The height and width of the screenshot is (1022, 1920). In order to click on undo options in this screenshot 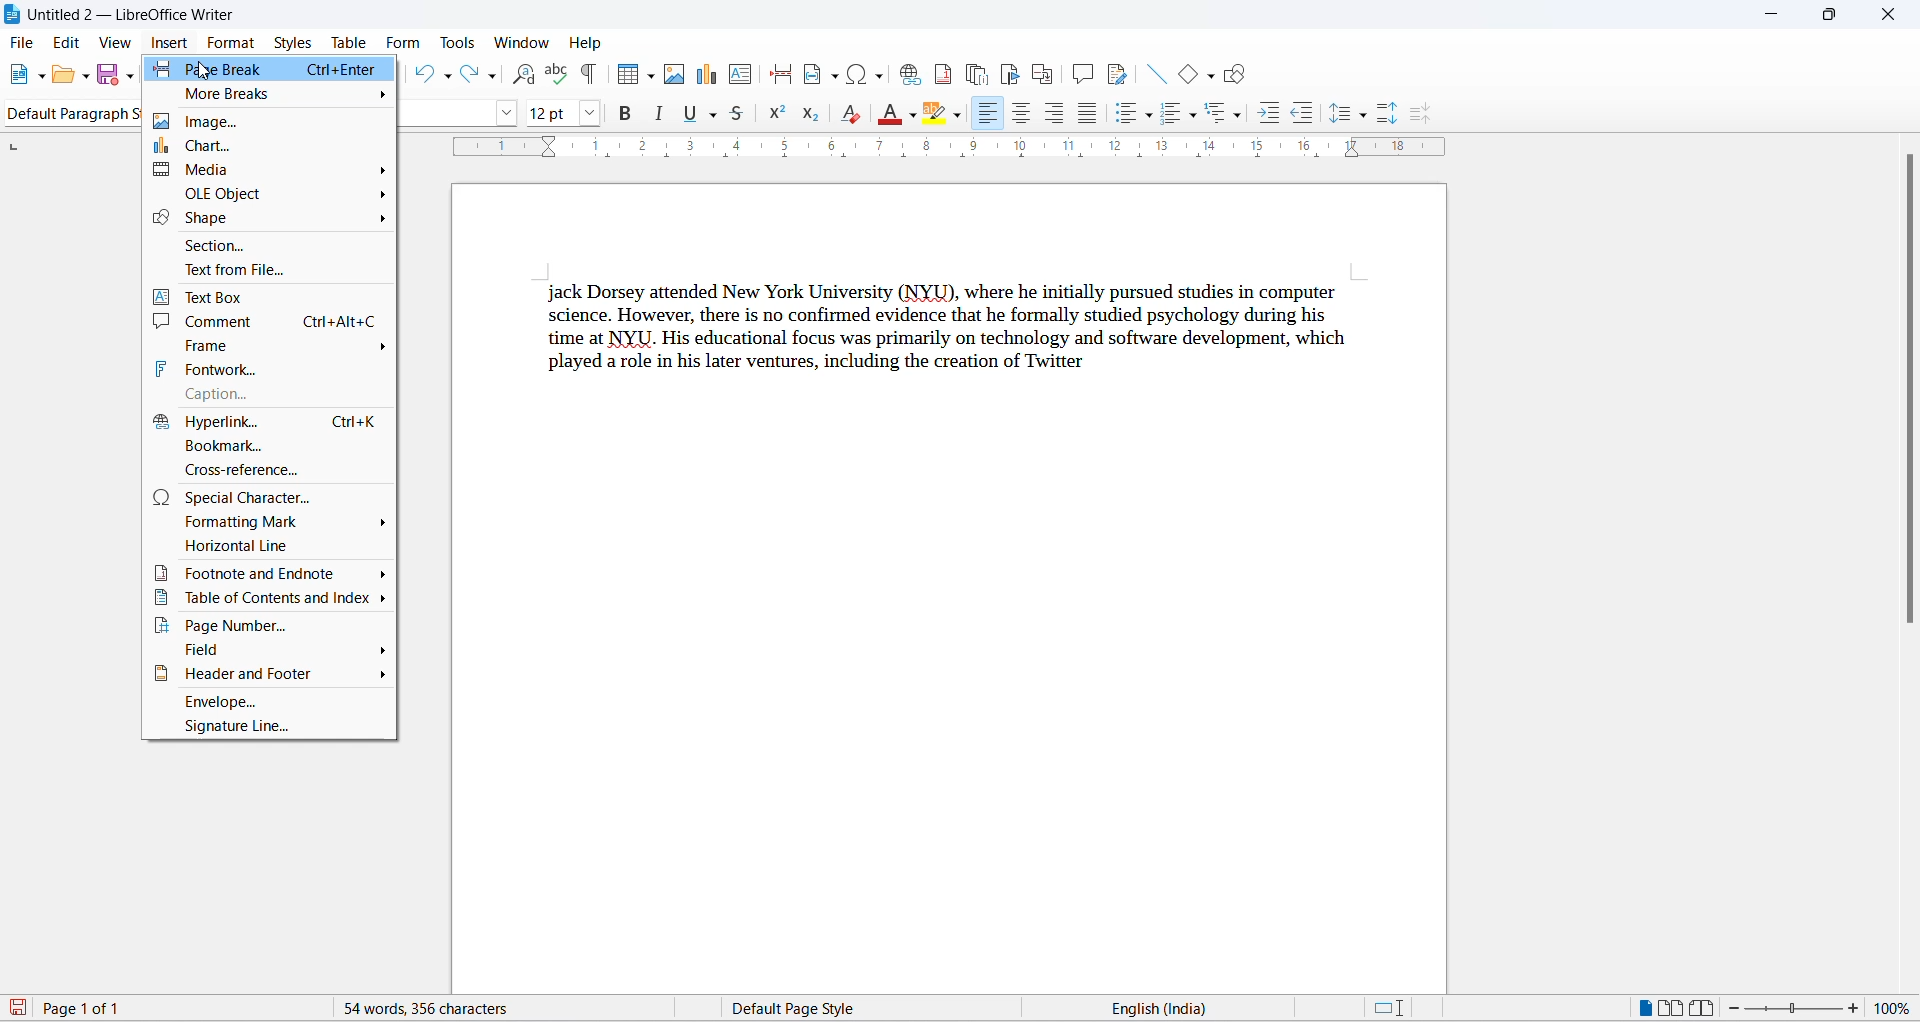, I will do `click(449, 76)`.